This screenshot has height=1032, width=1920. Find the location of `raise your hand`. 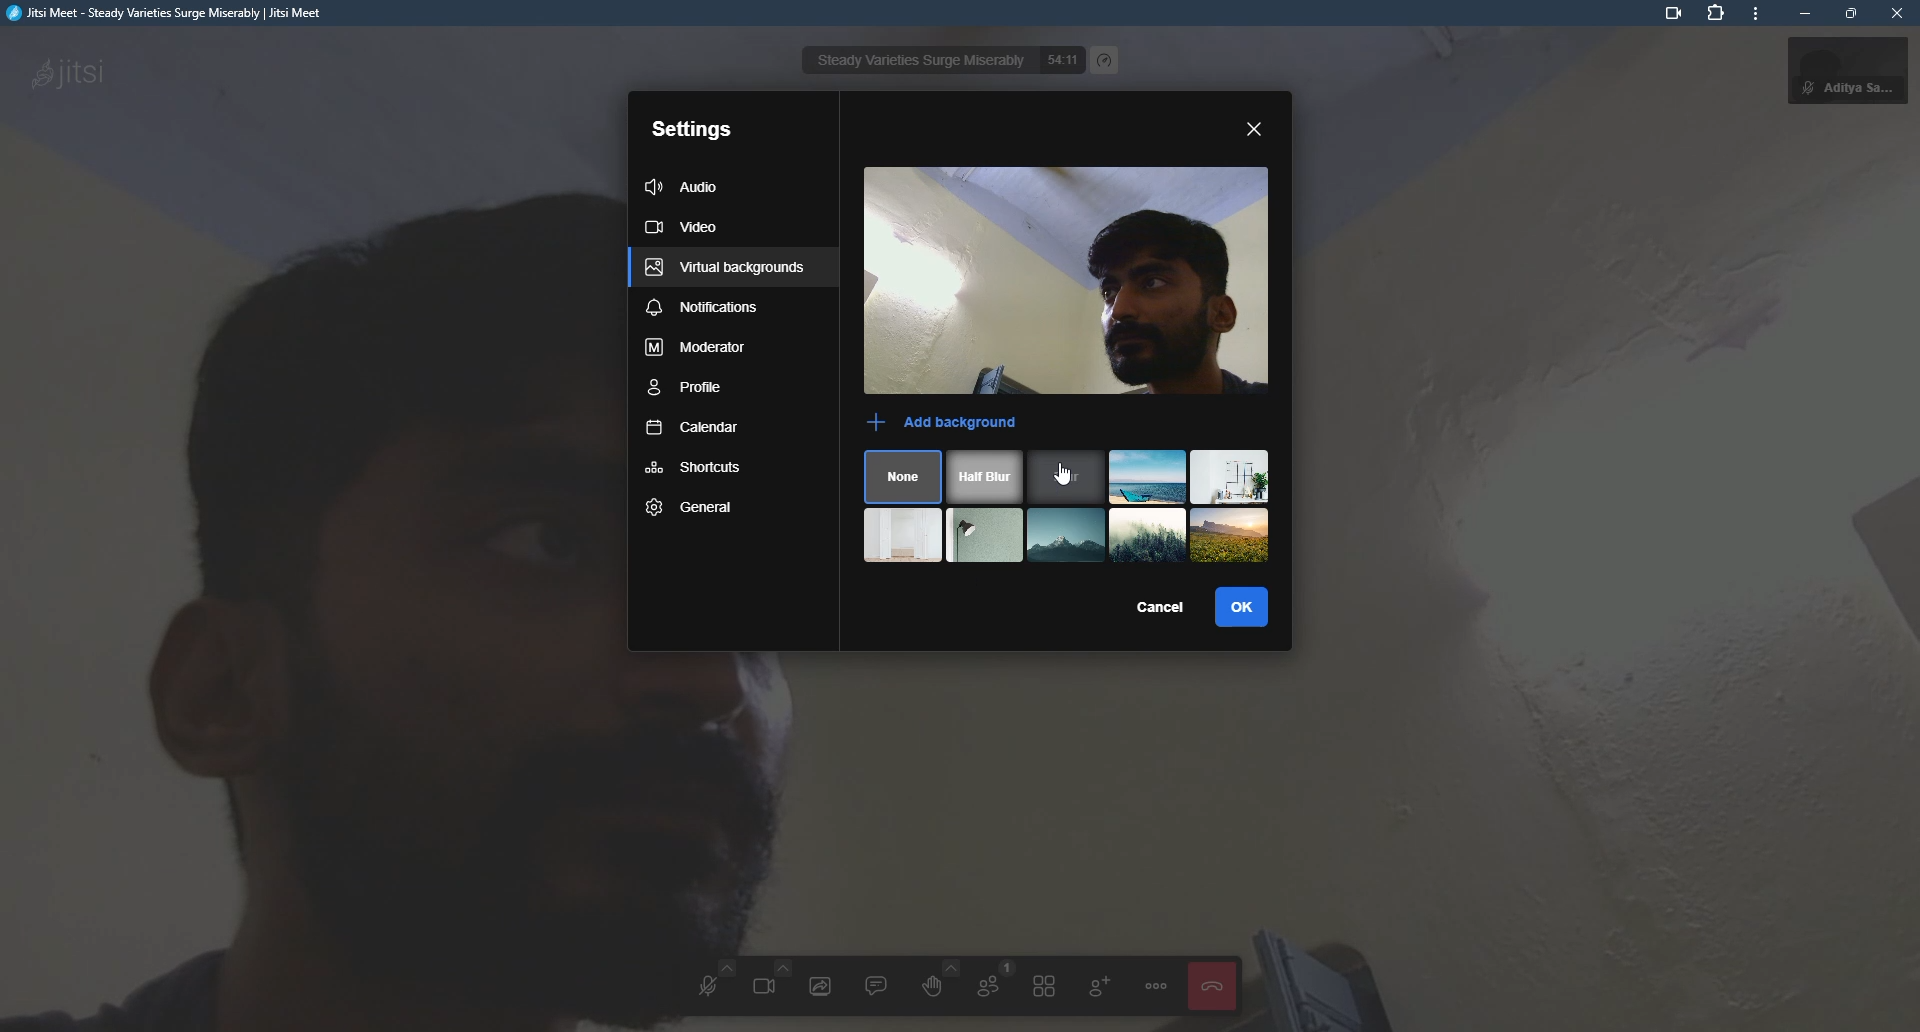

raise your hand is located at coordinates (930, 980).